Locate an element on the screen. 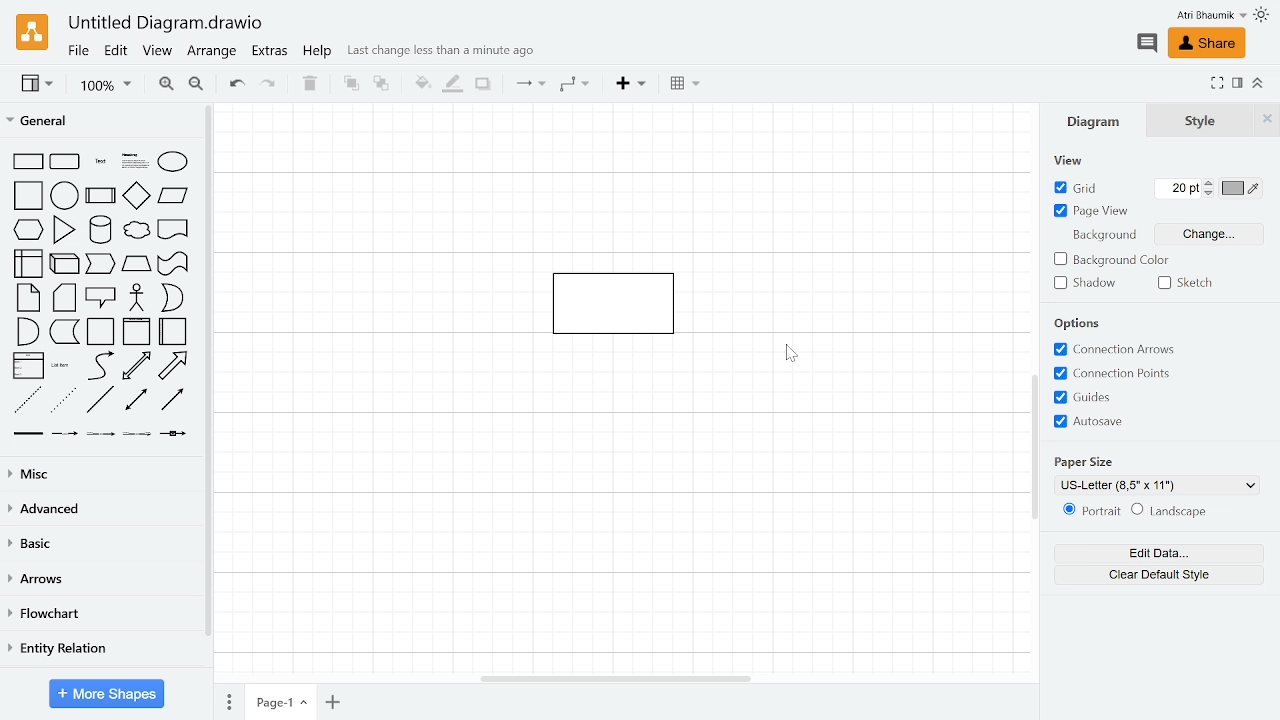 The image size is (1280, 720). Format is located at coordinates (1237, 82).